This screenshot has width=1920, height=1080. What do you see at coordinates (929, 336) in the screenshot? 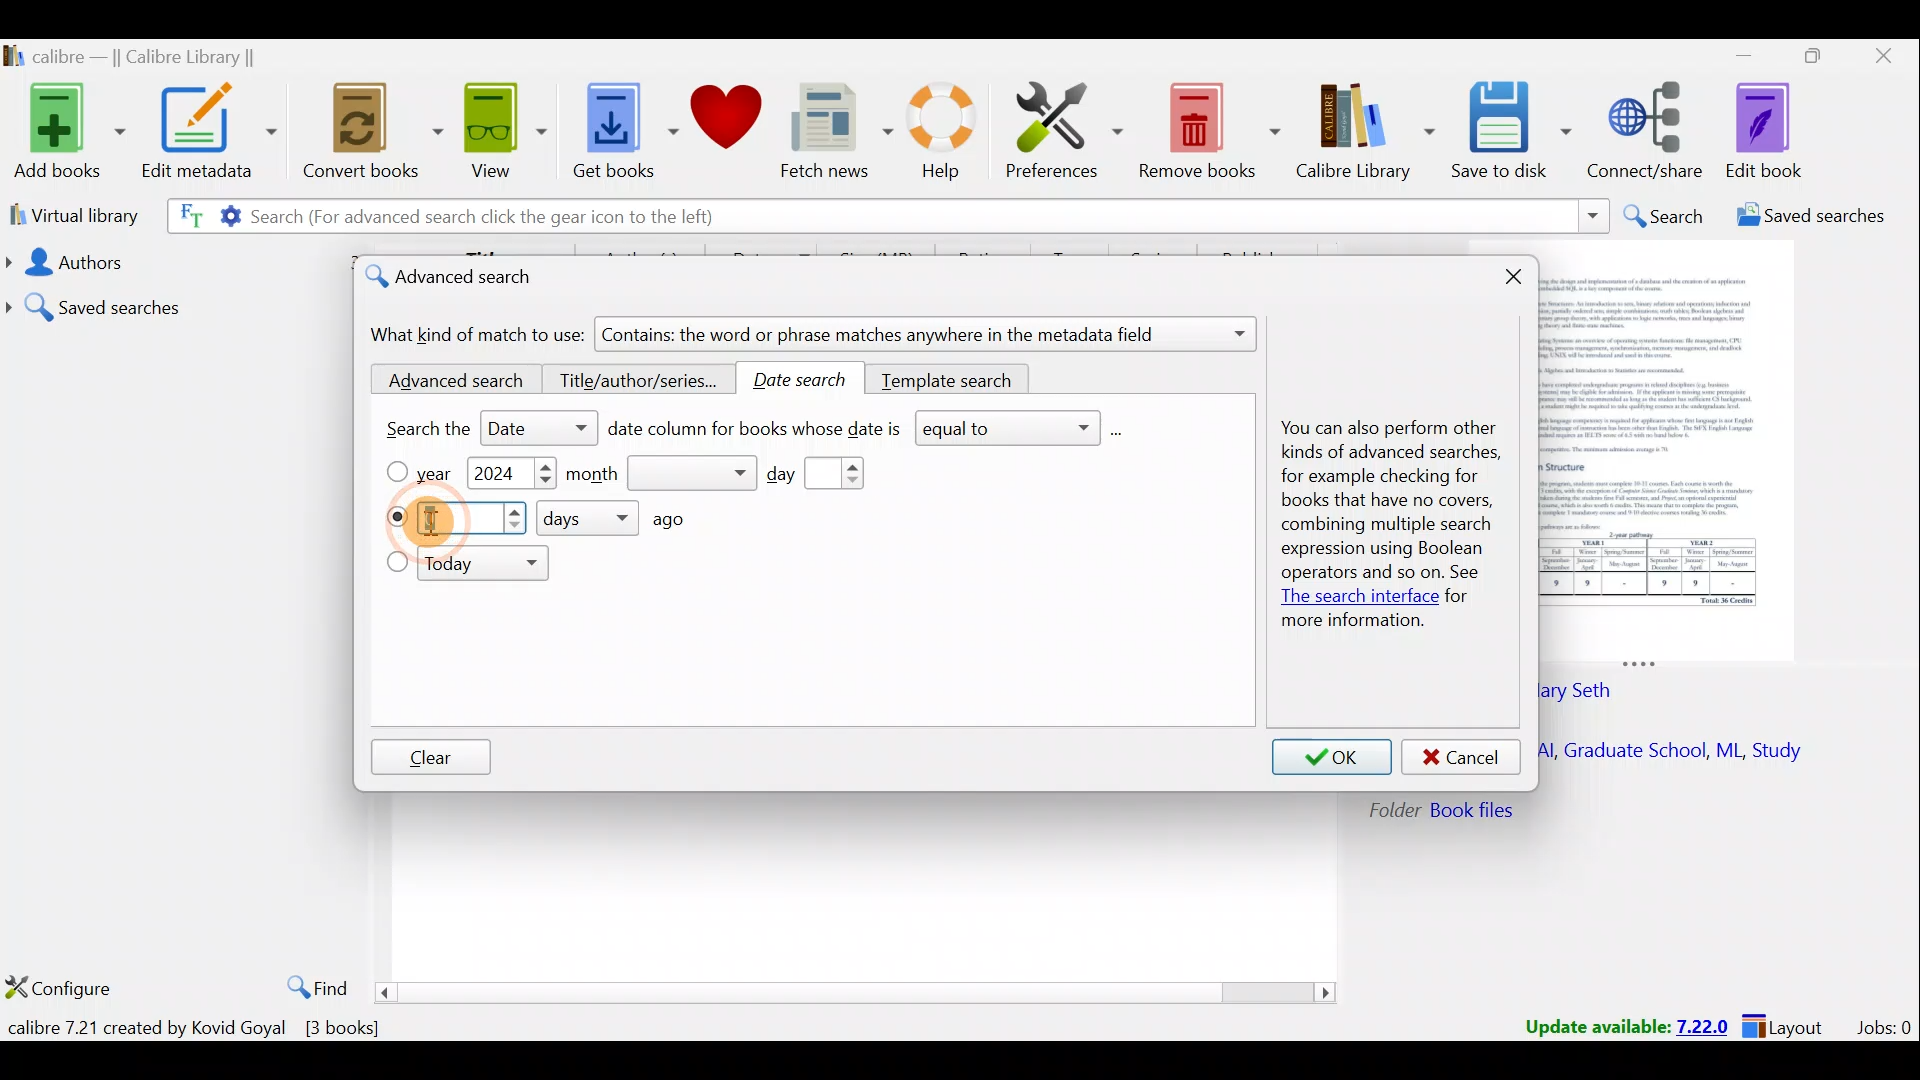
I see `Contains: the word or phrase matches anywhere in the metadata field` at bounding box center [929, 336].